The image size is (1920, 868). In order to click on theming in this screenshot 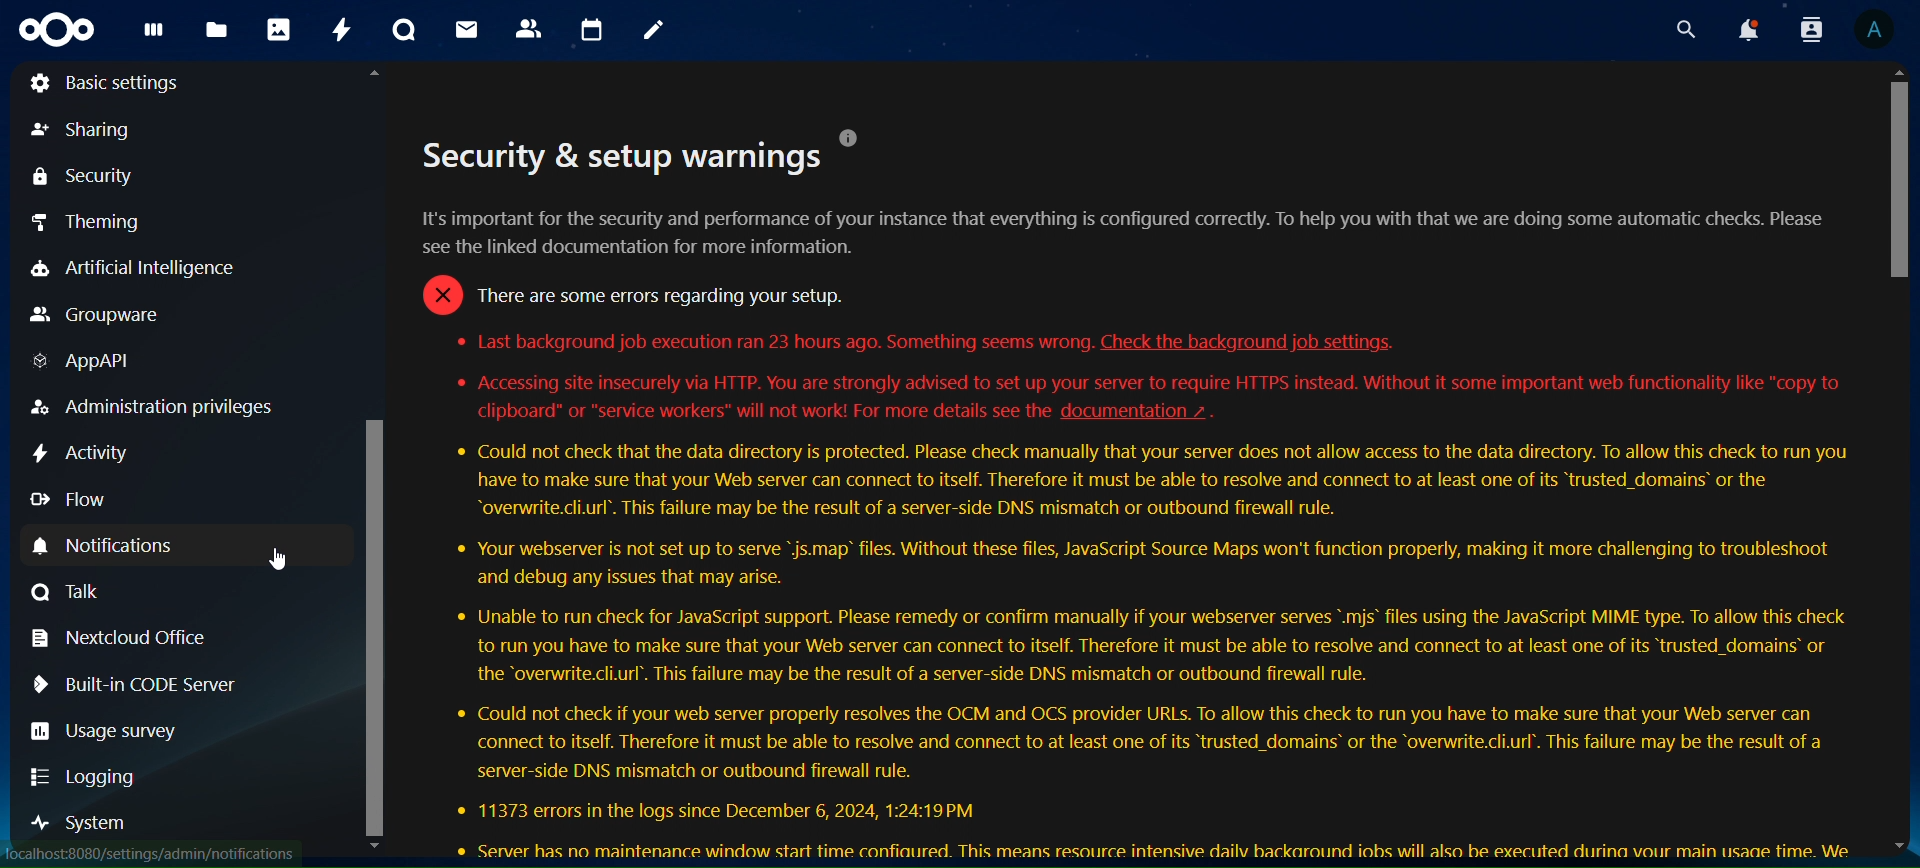, I will do `click(83, 223)`.